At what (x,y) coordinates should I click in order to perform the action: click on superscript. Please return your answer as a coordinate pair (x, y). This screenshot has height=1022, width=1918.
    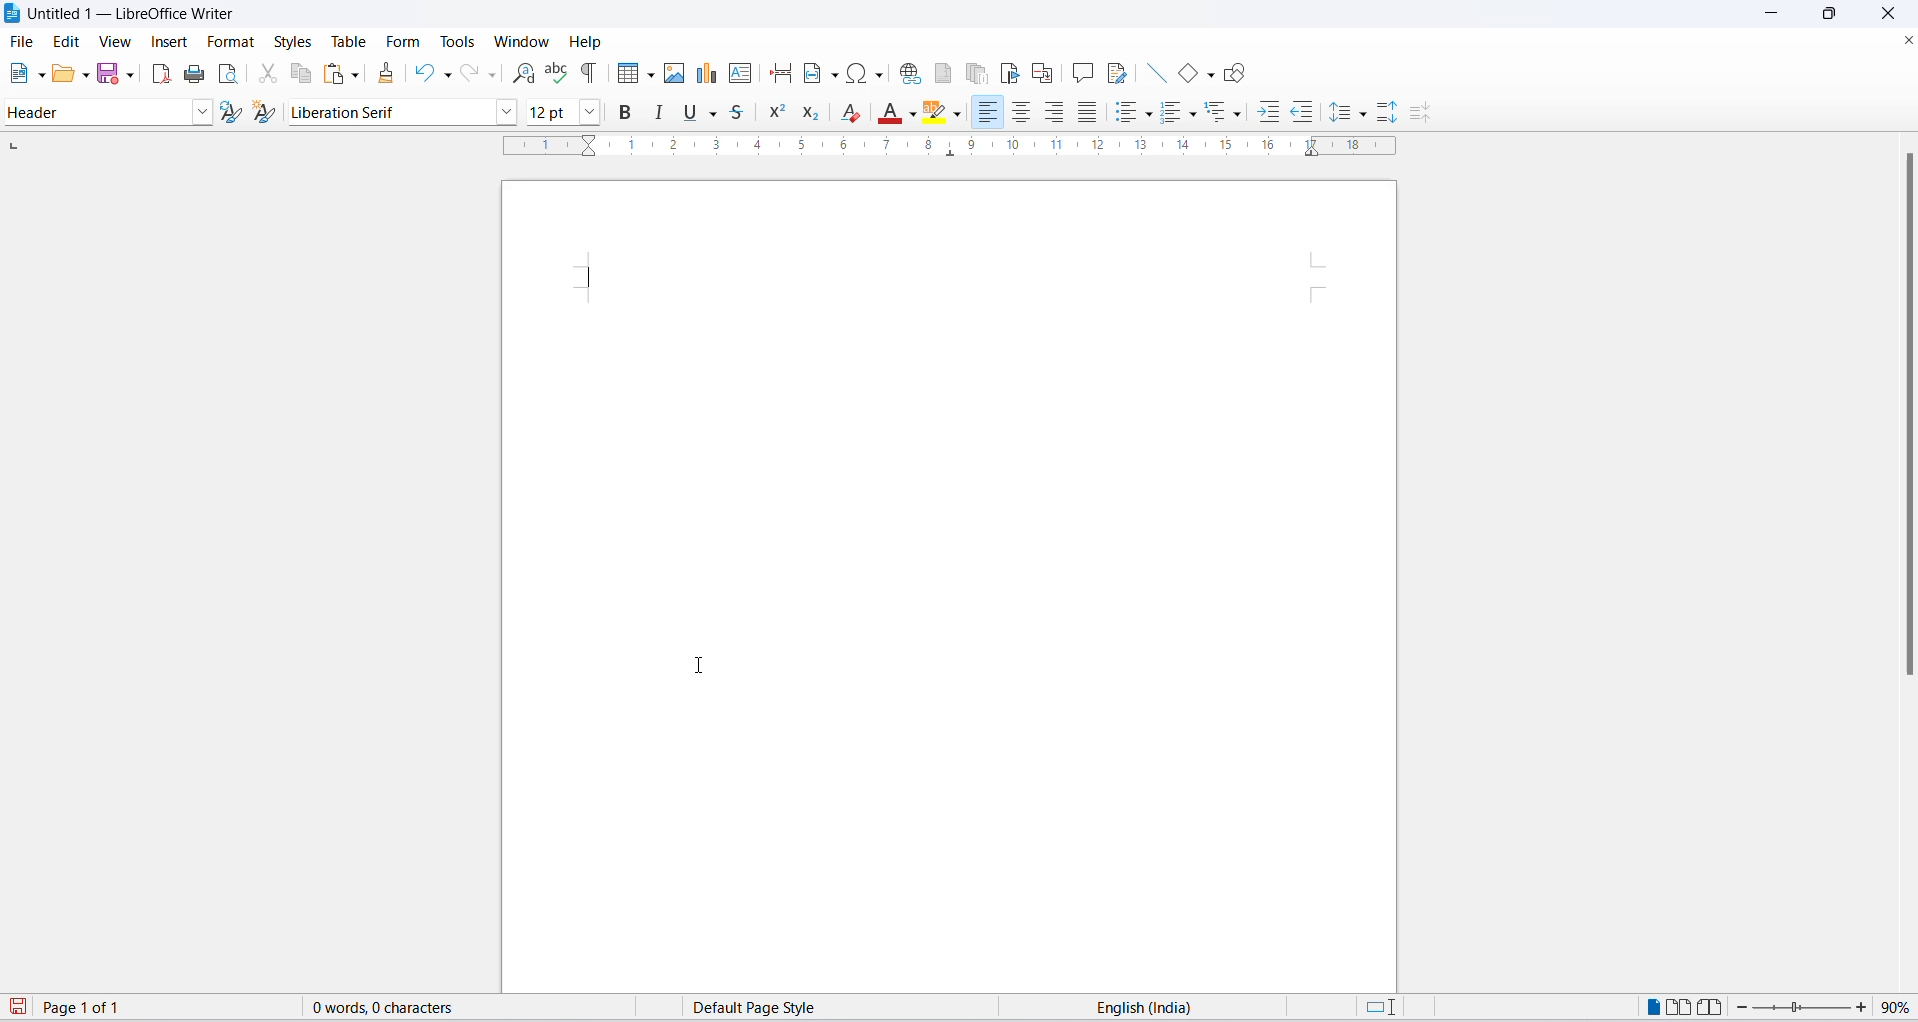
    Looking at the image, I should click on (780, 114).